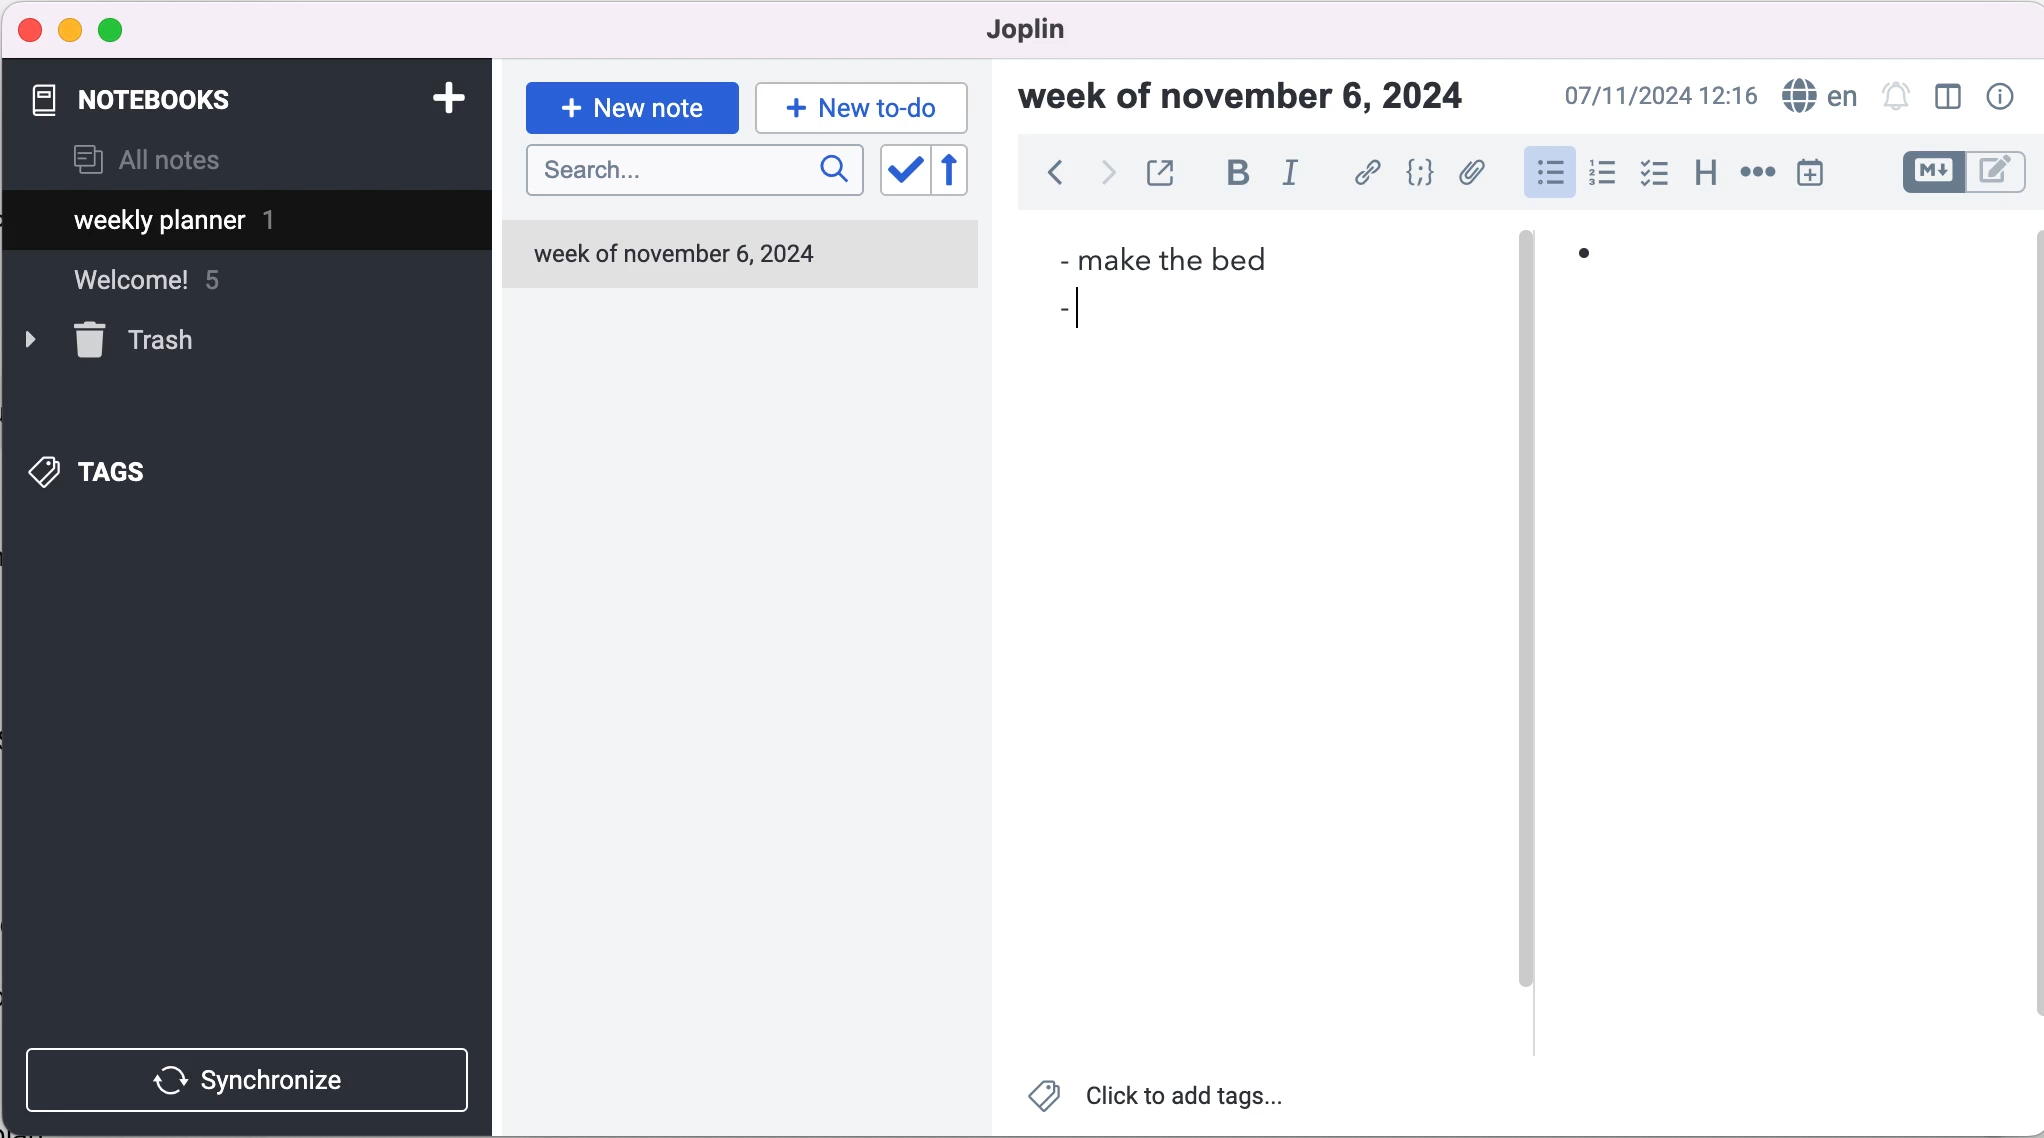 The height and width of the screenshot is (1138, 2044). What do you see at coordinates (1054, 178) in the screenshot?
I see `back` at bounding box center [1054, 178].